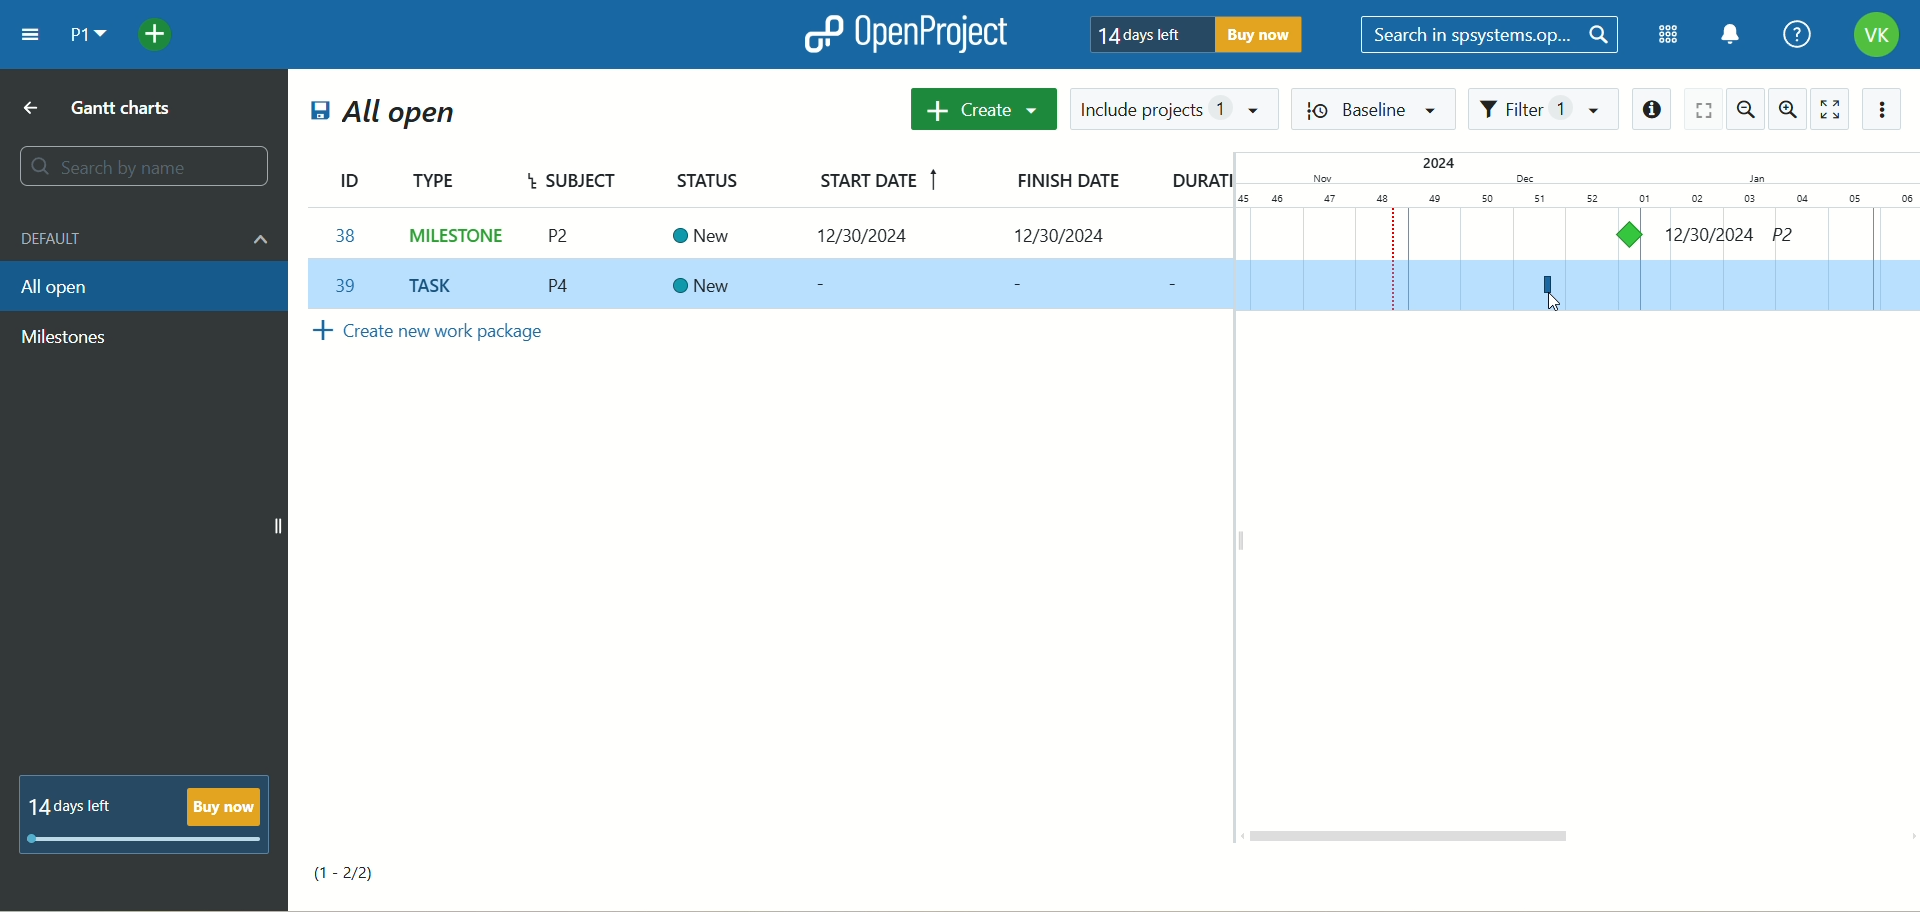 Image resolution: width=1920 pixels, height=912 pixels. Describe the element at coordinates (454, 231) in the screenshot. I see `MILESTONE` at that location.